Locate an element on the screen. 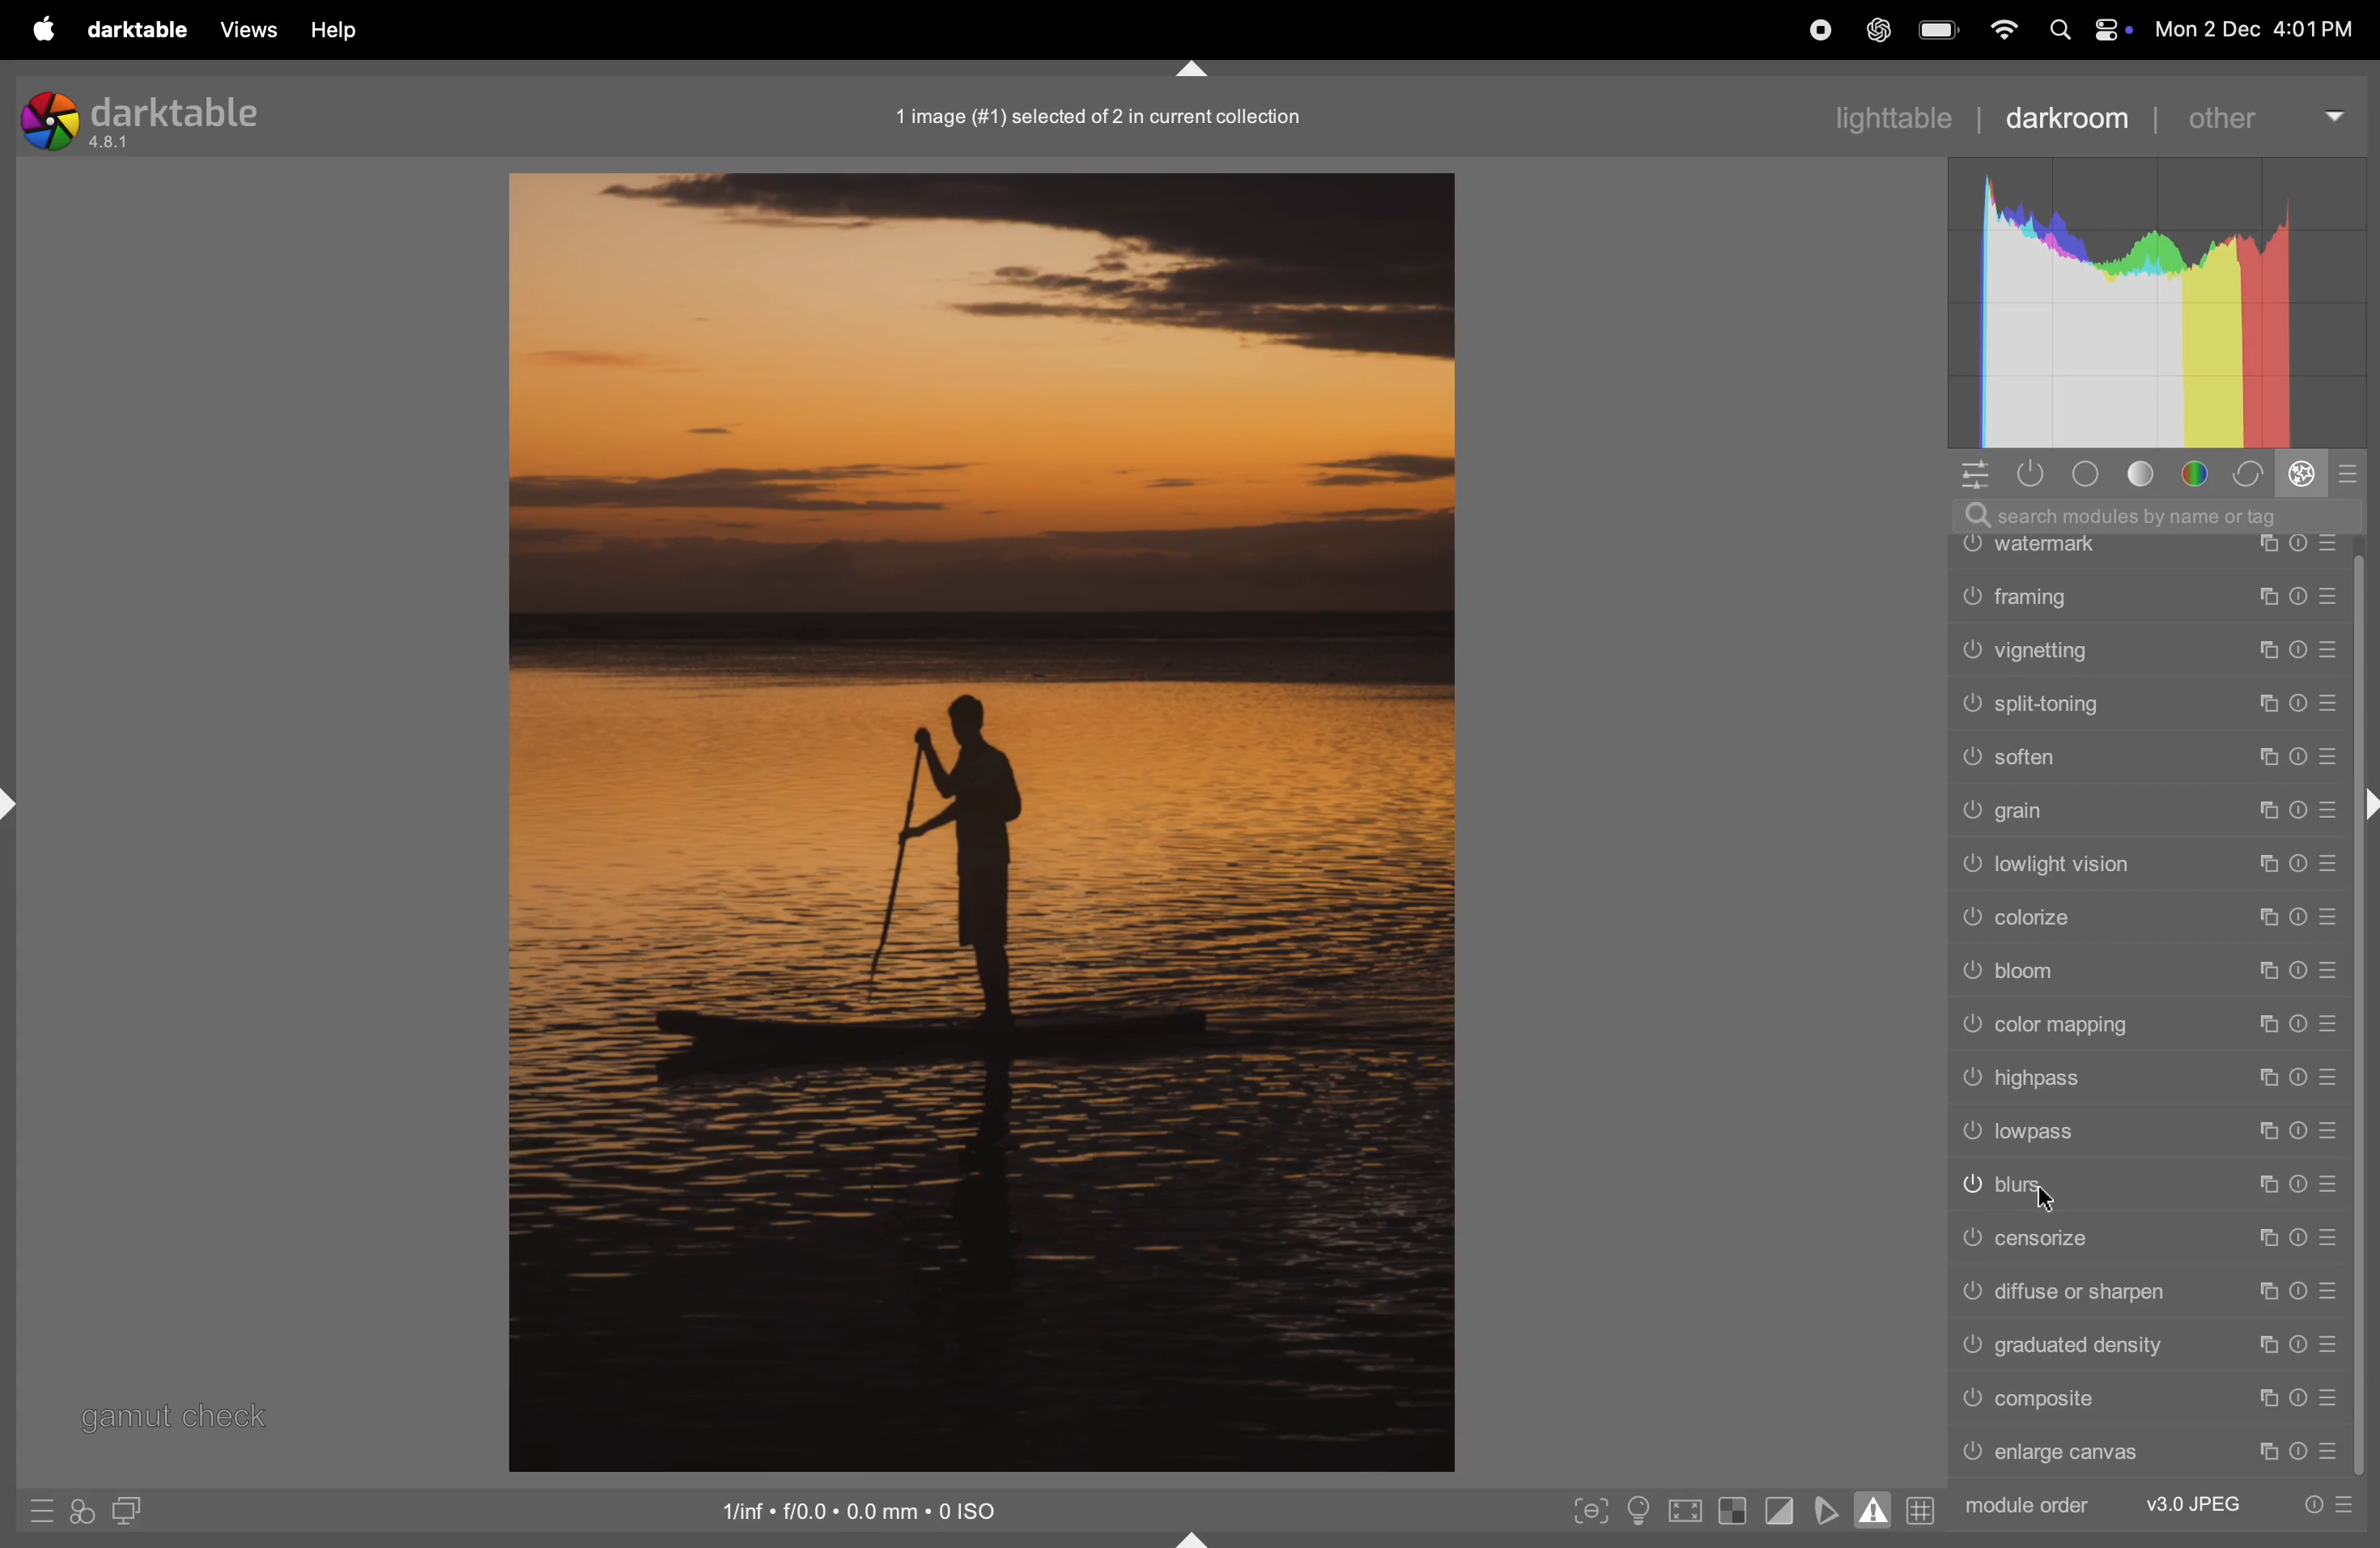 The width and height of the screenshot is (2380, 1548). toggle iso is located at coordinates (1635, 1513).